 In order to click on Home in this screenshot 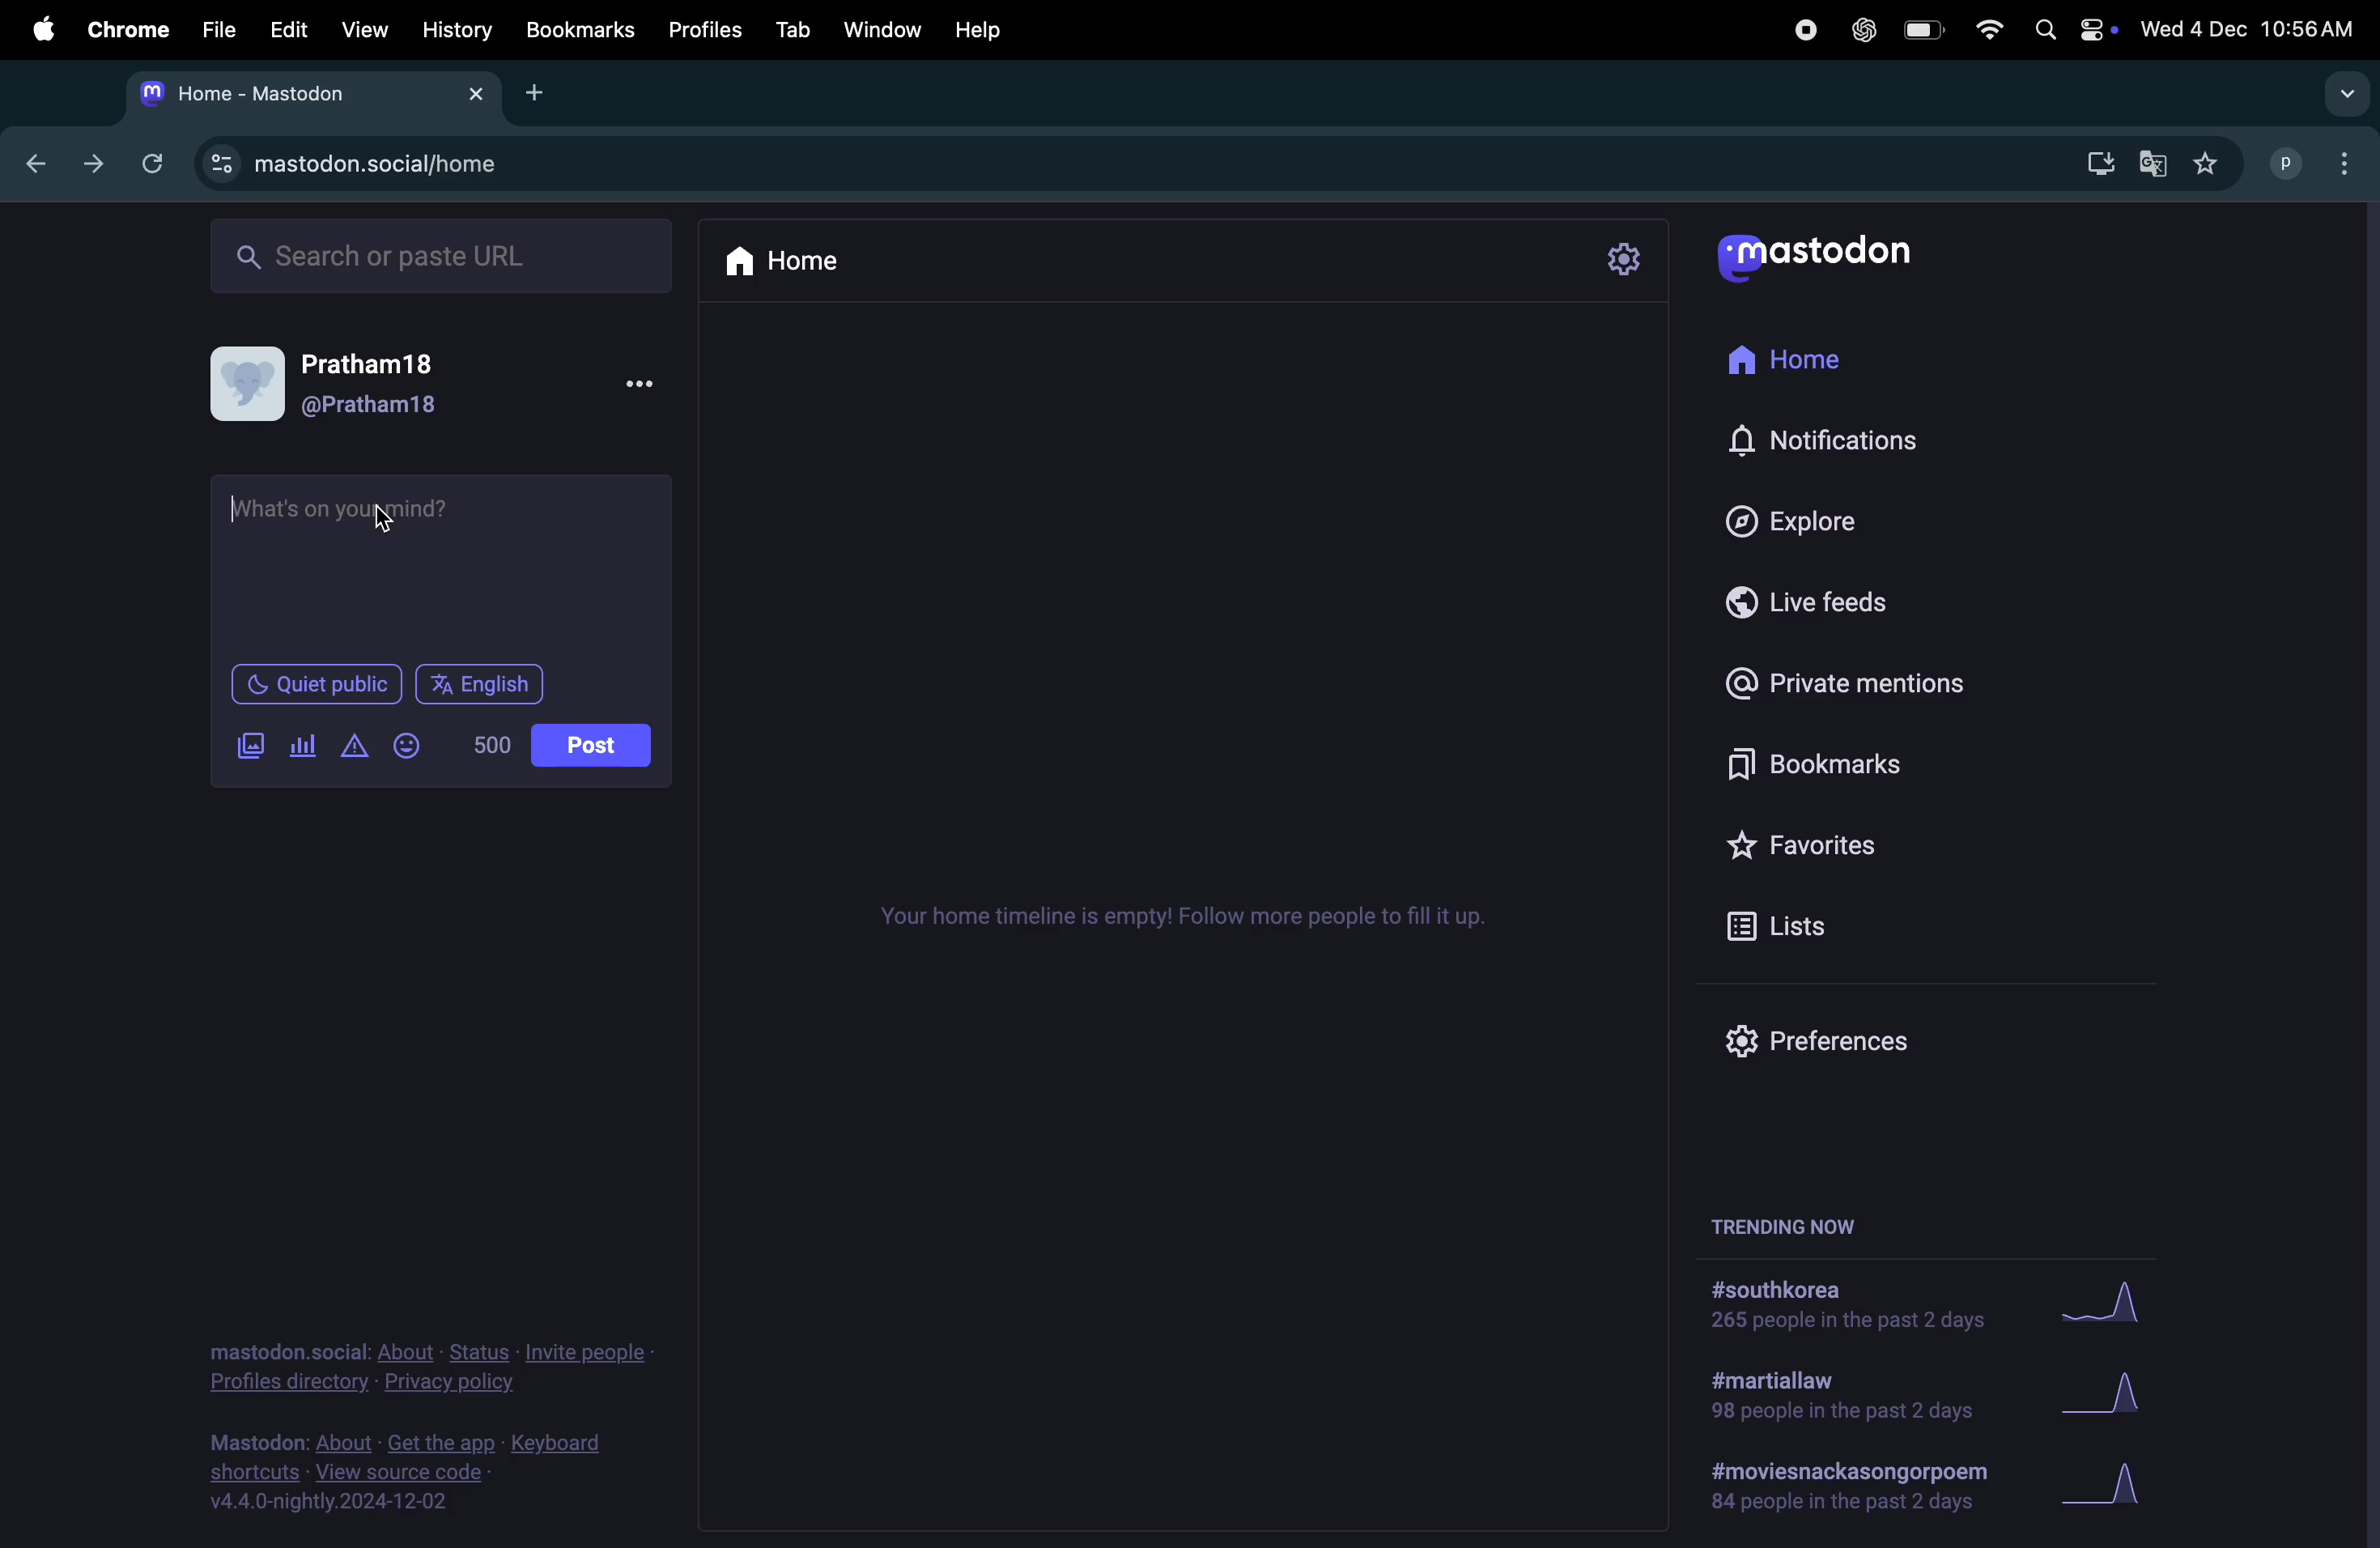, I will do `click(1803, 365)`.